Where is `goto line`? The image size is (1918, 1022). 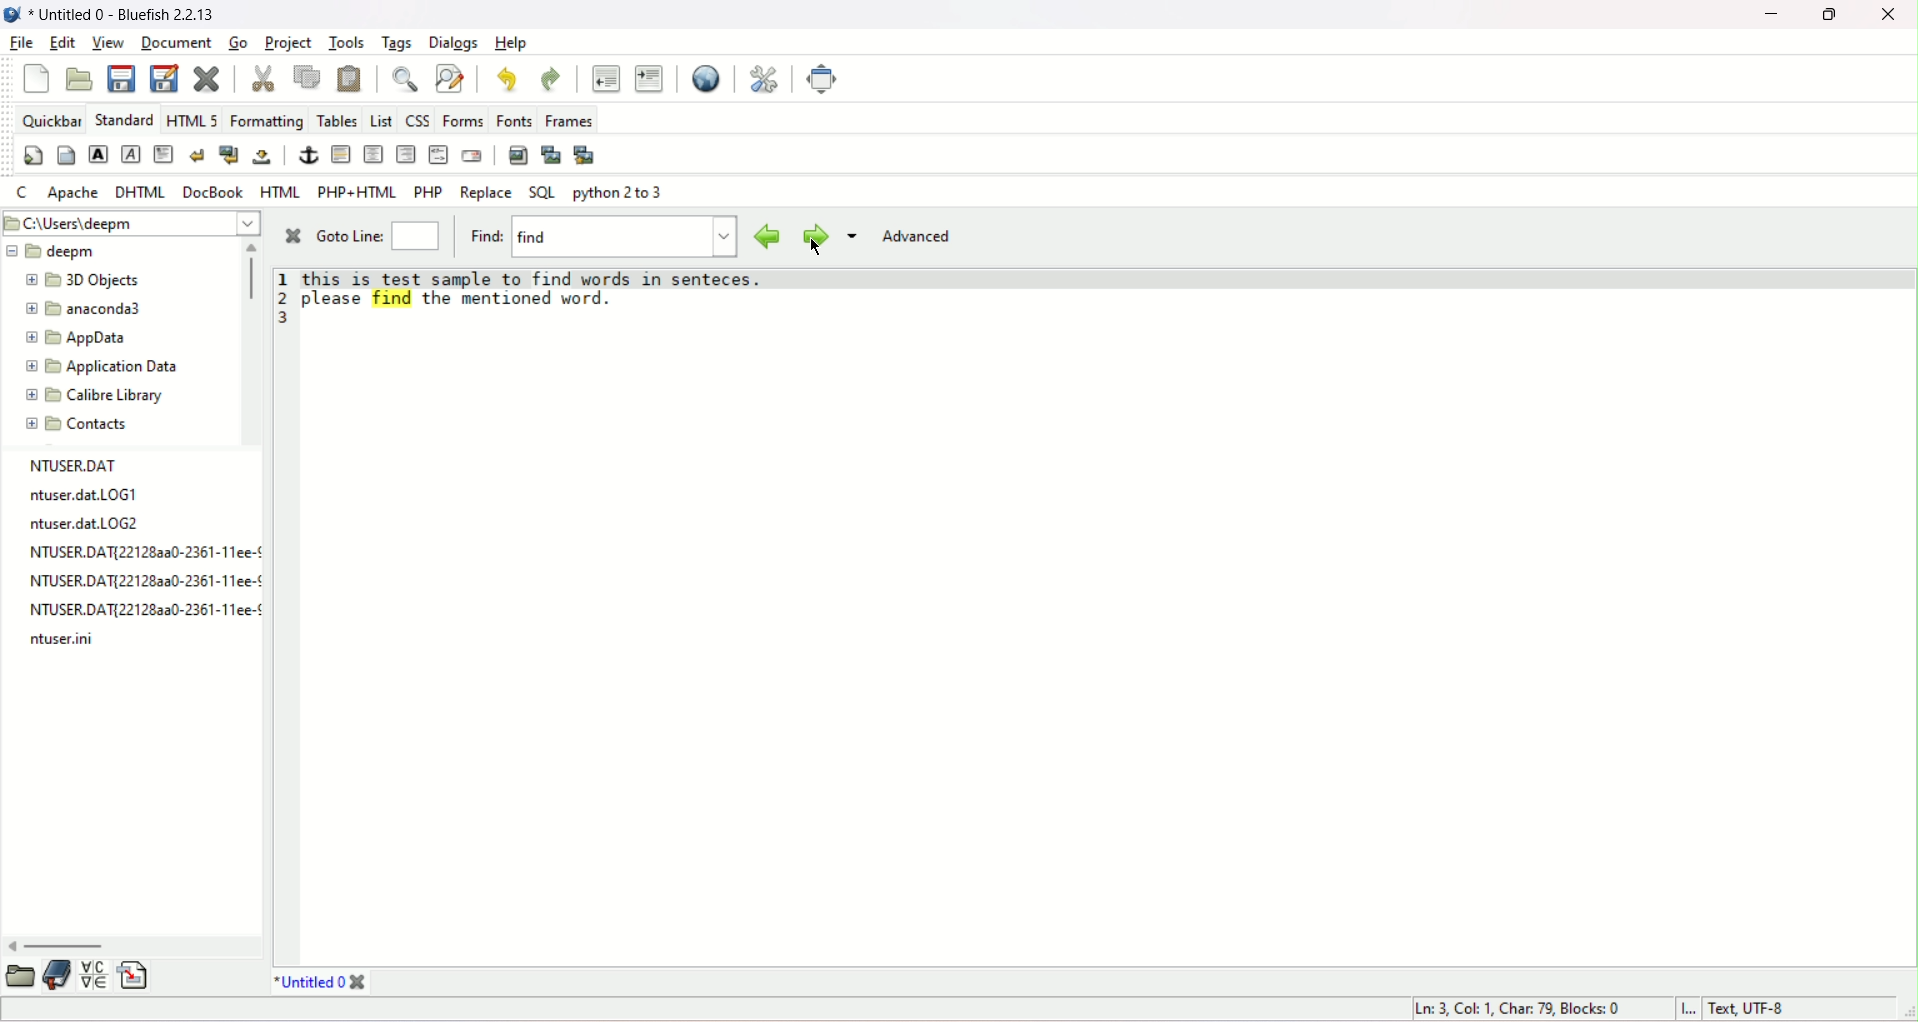 goto line is located at coordinates (415, 234).